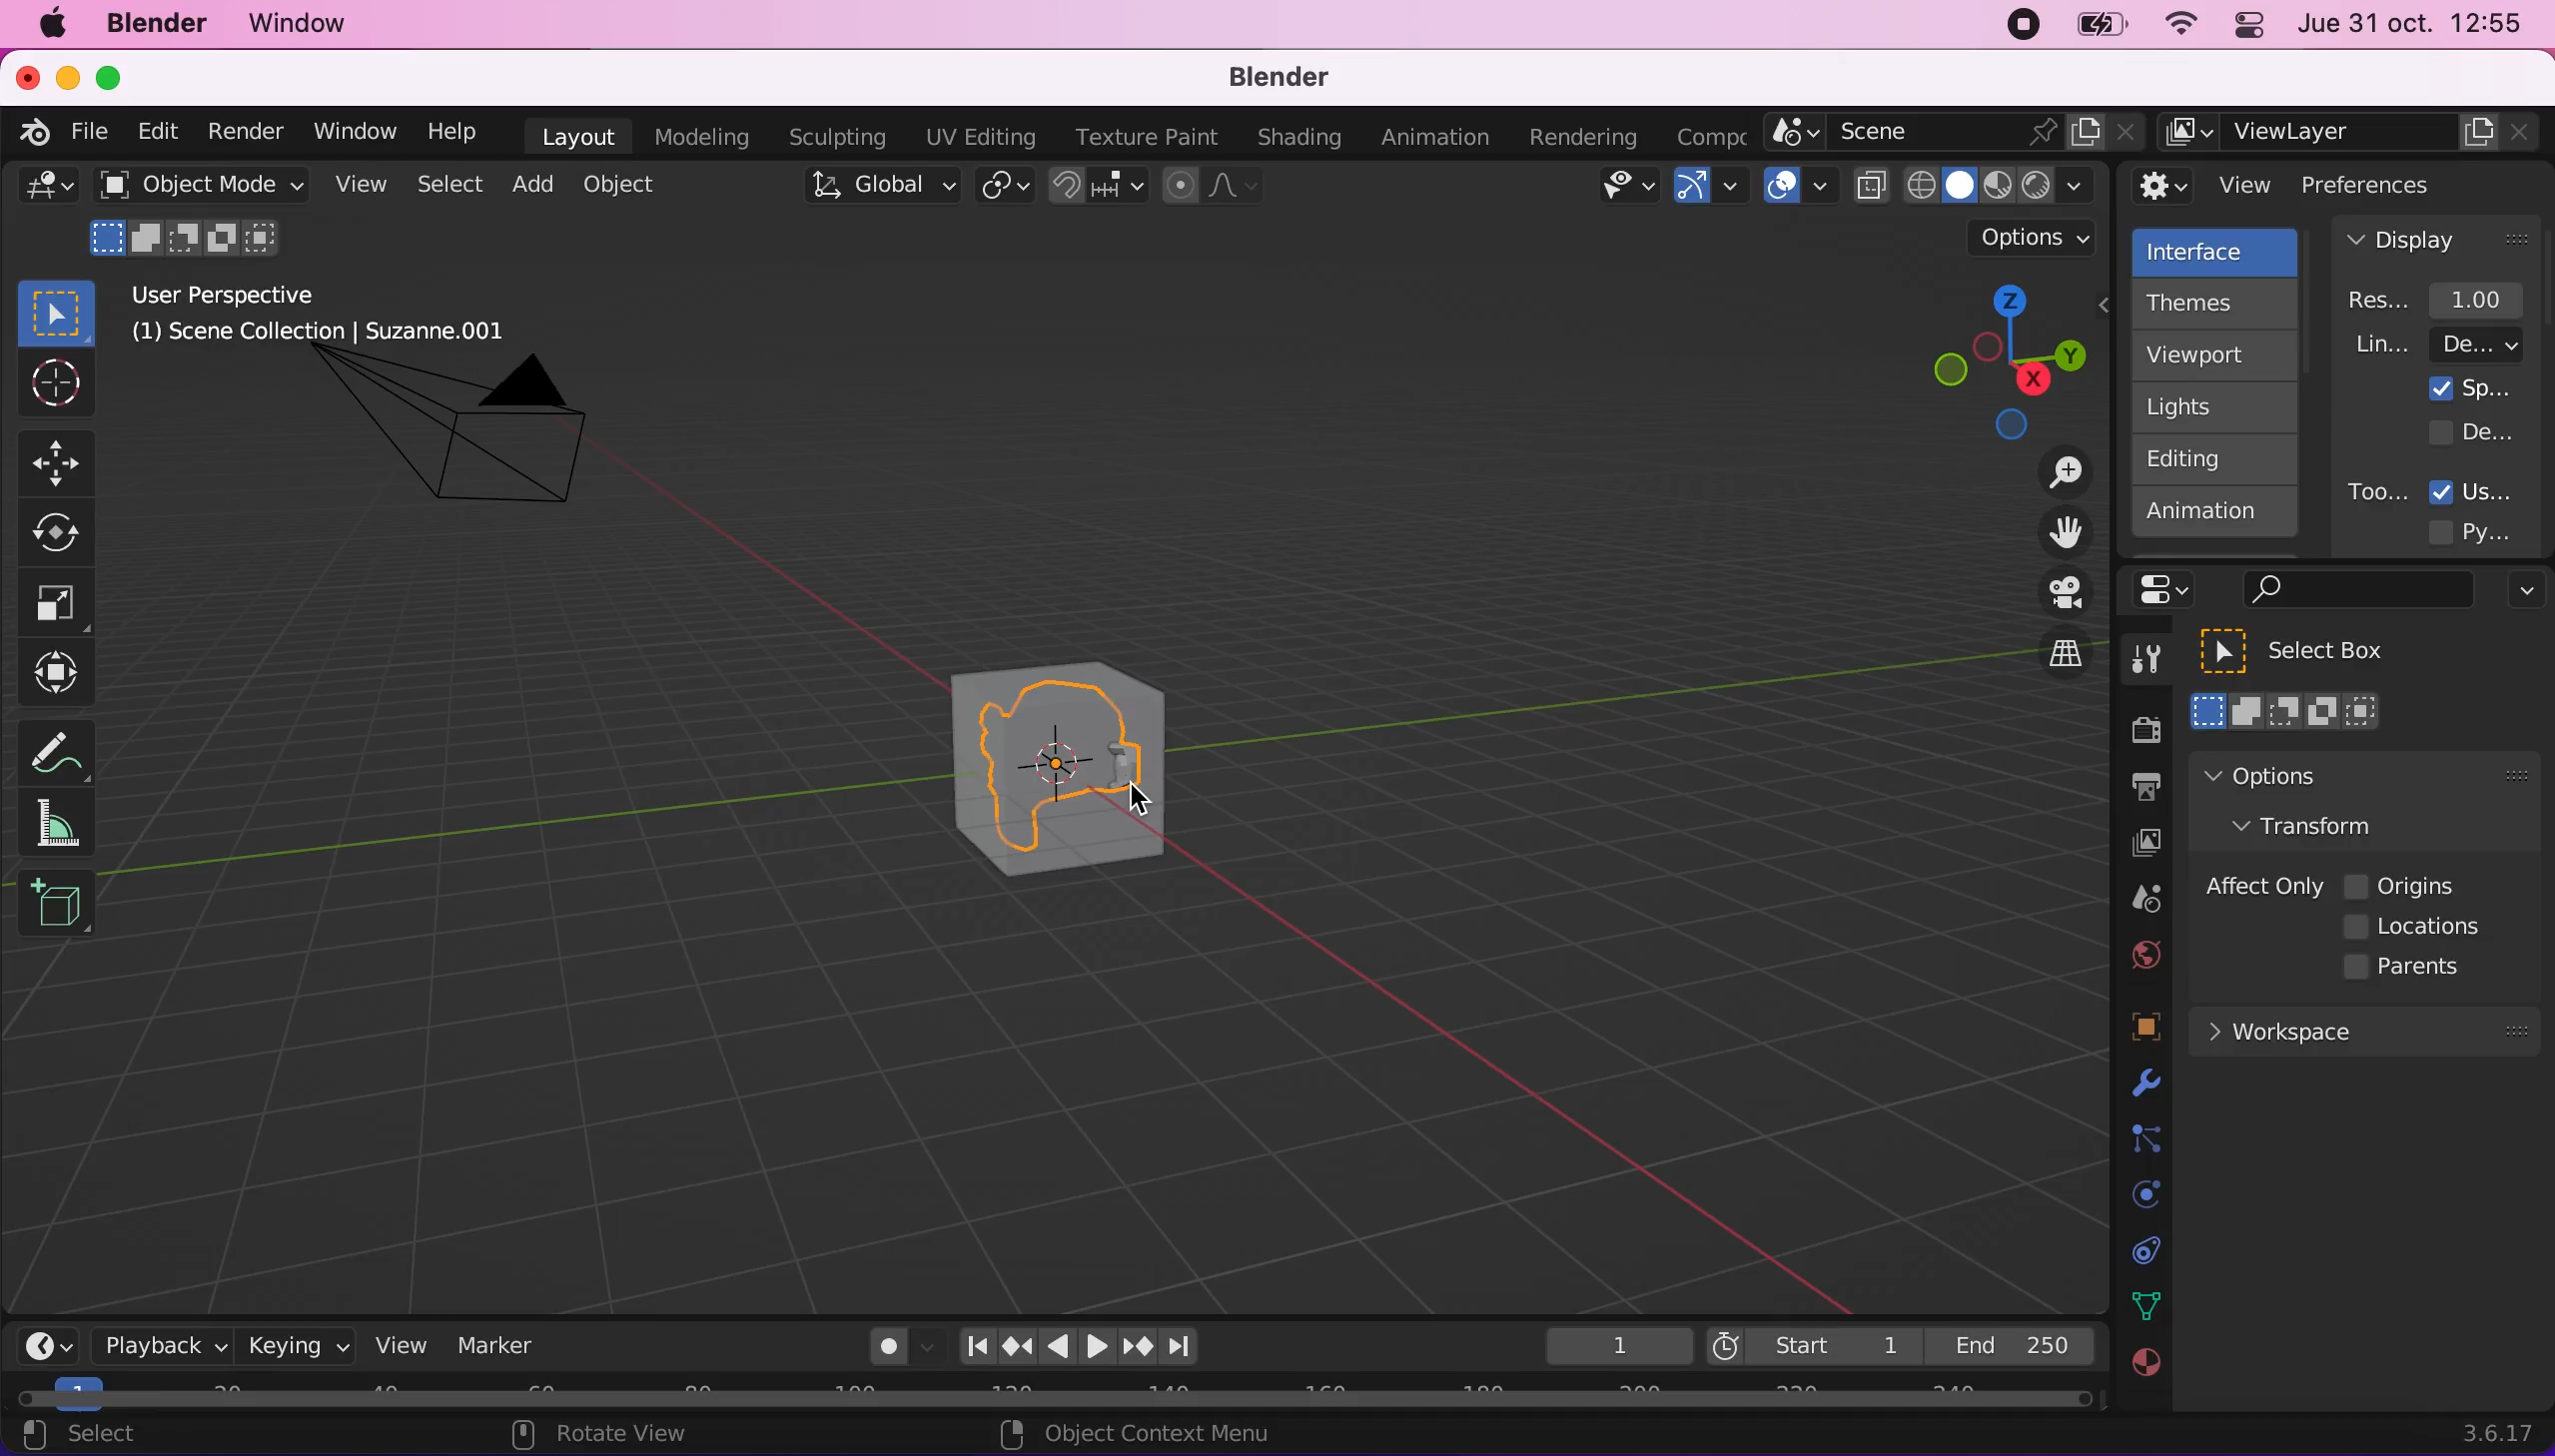  I want to click on jump to end point, so click(971, 1347).